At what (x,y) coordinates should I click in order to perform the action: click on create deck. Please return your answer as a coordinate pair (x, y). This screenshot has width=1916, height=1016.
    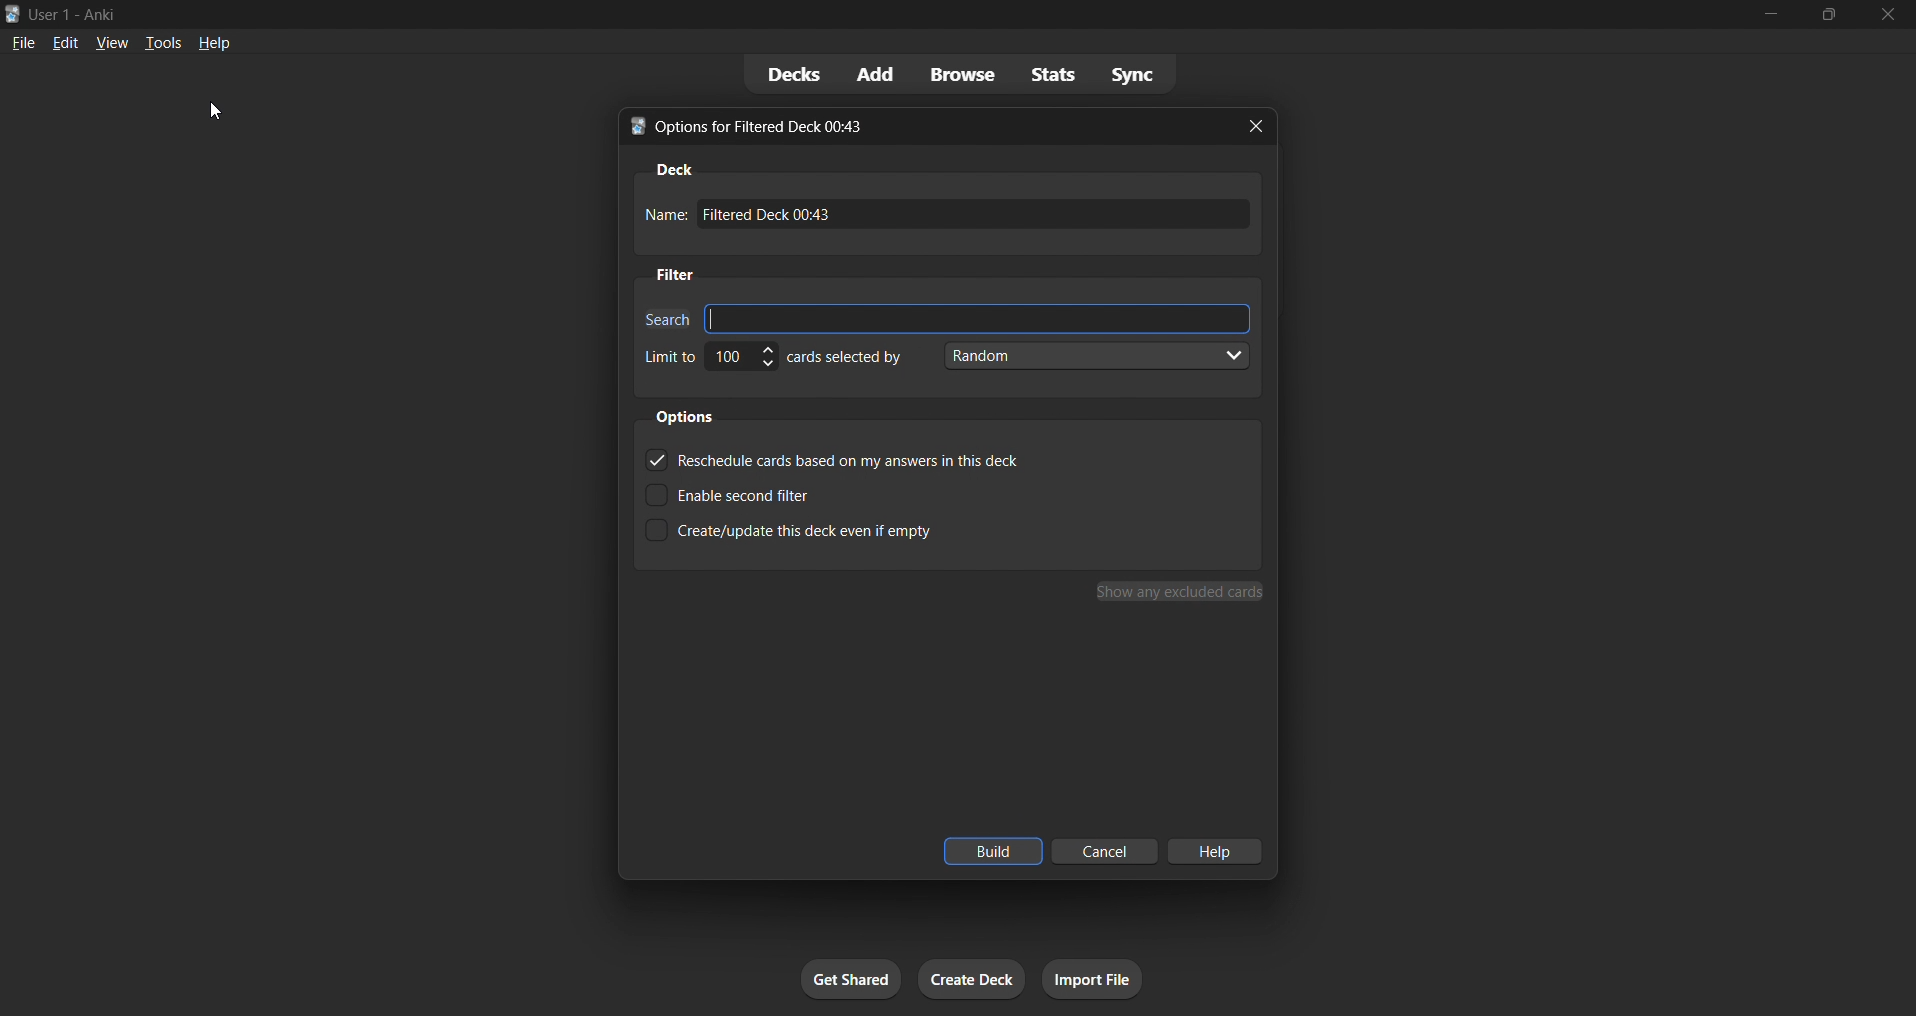
    Looking at the image, I should click on (968, 983).